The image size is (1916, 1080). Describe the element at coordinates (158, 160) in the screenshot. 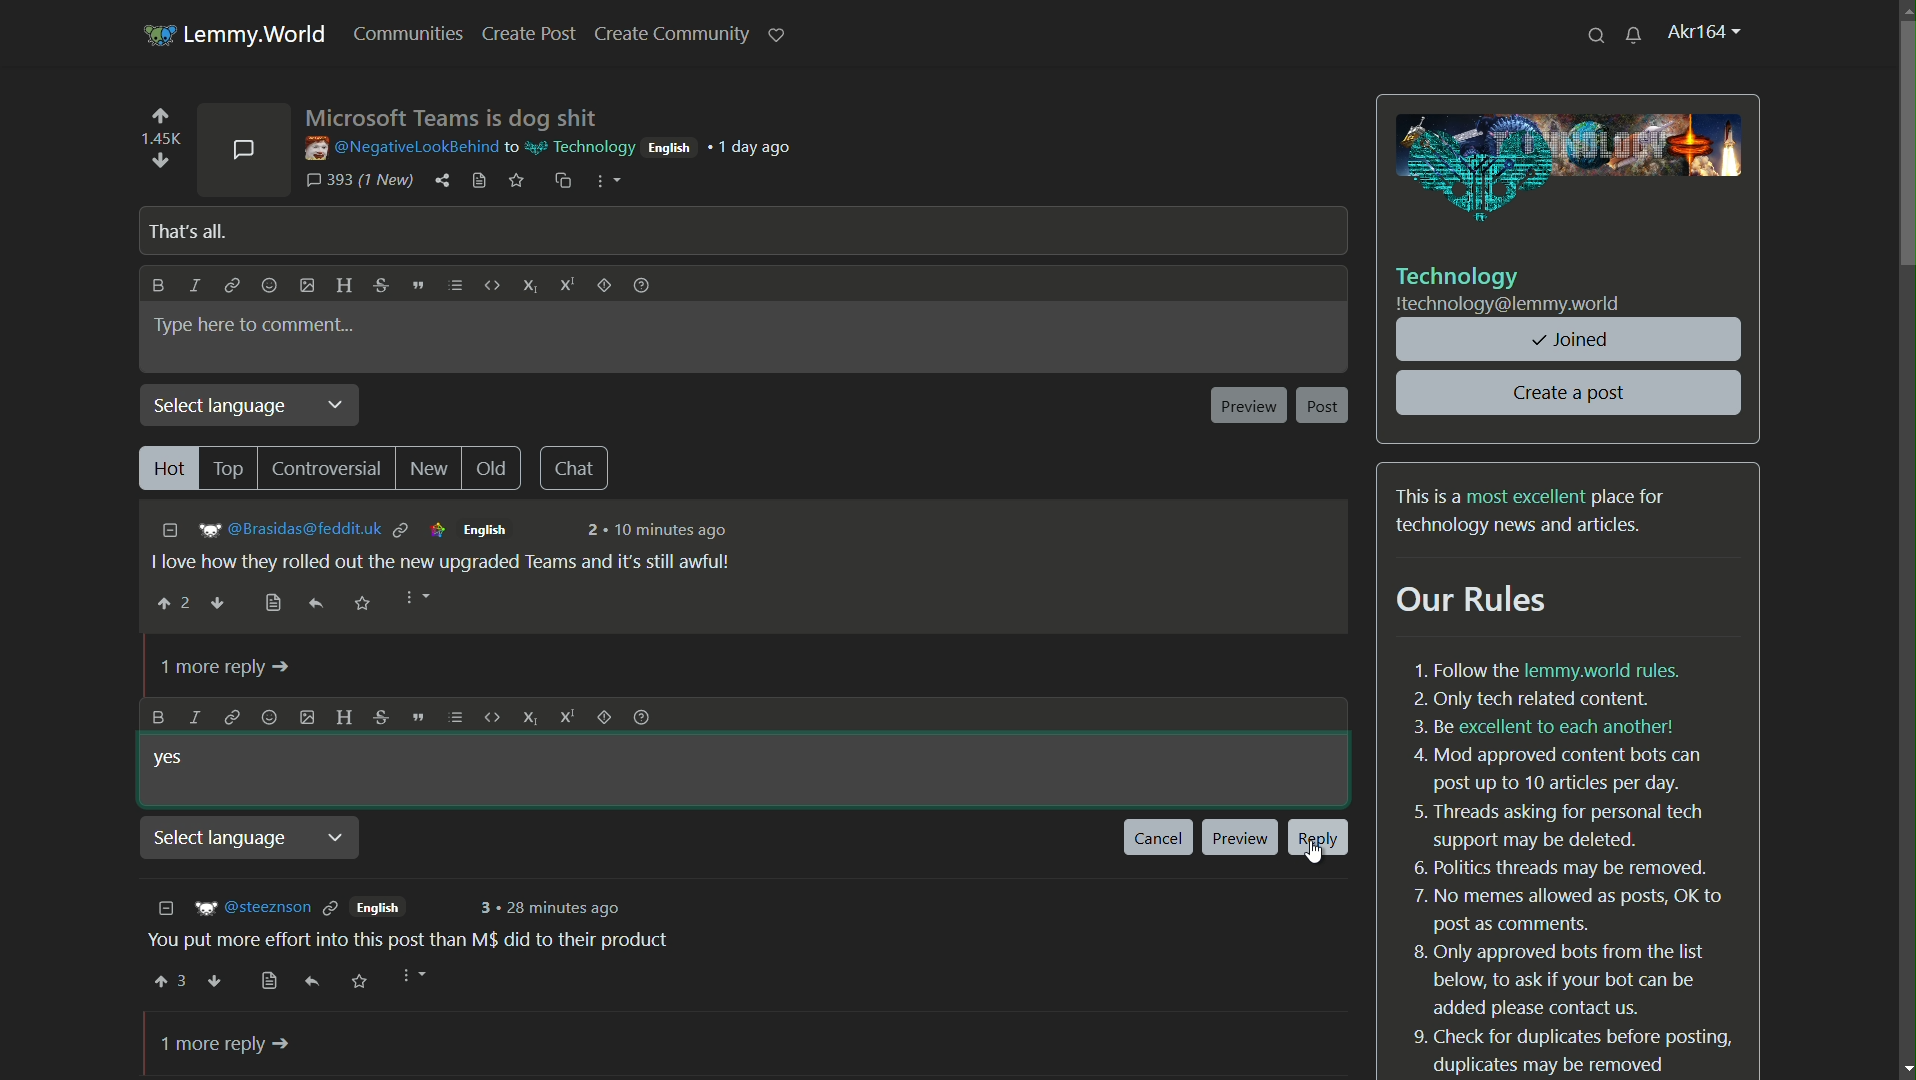

I see `downvote` at that location.